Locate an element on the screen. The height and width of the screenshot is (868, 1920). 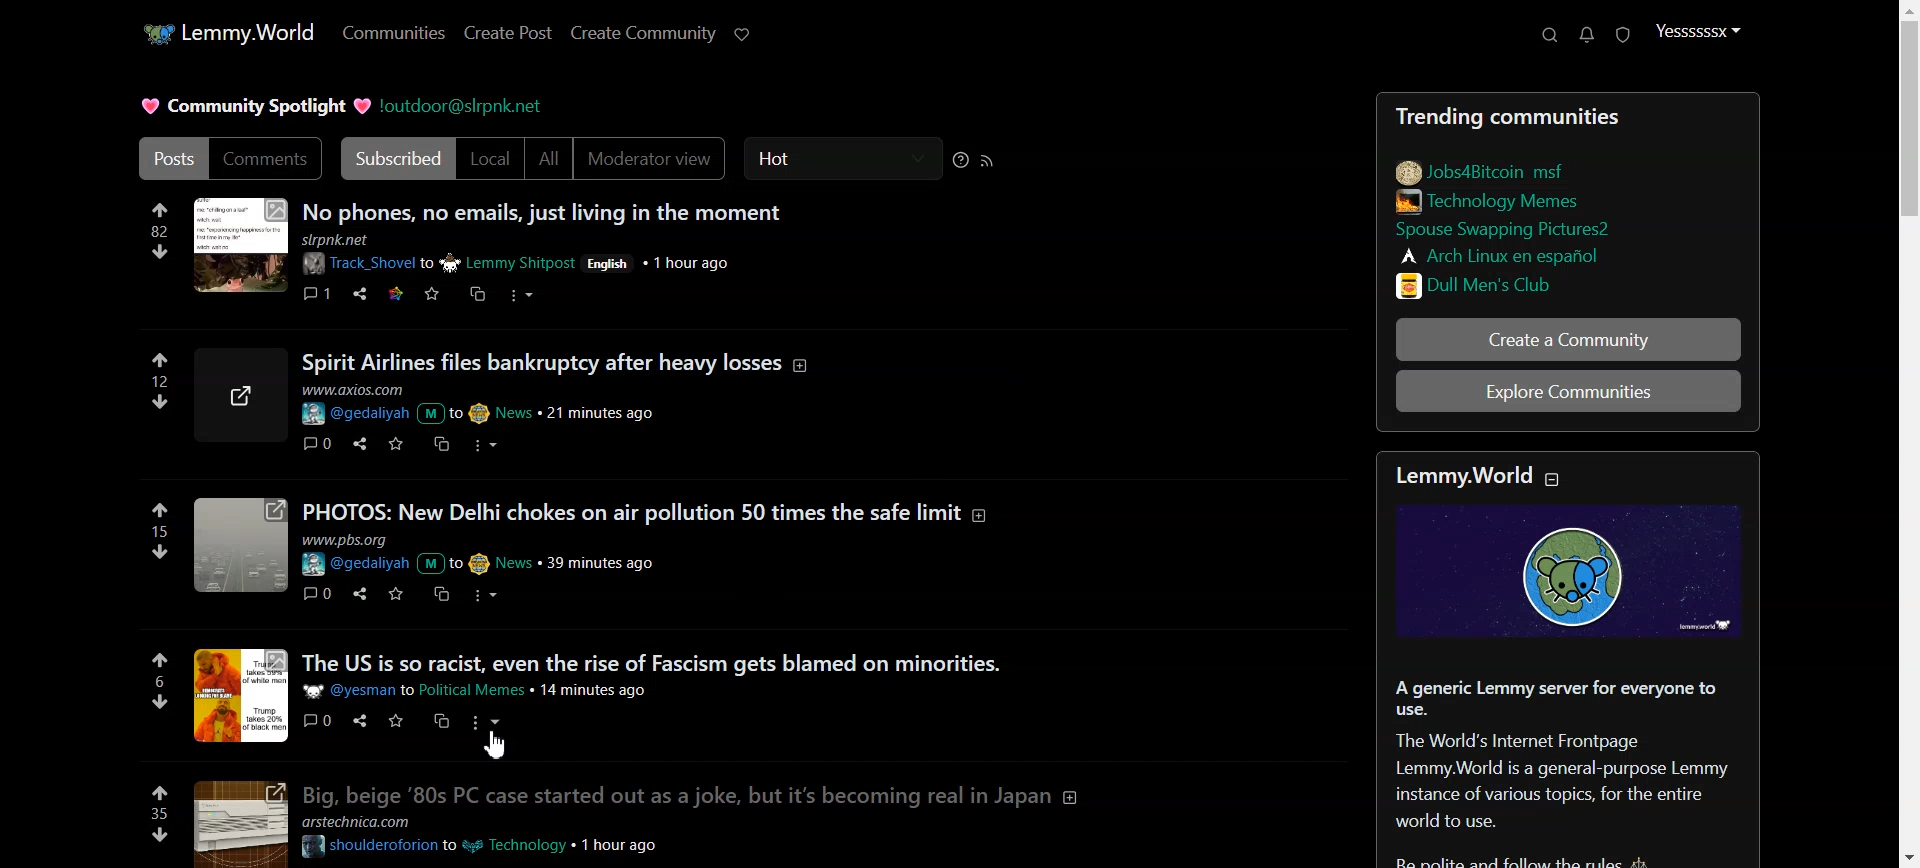
more is located at coordinates (481, 443).